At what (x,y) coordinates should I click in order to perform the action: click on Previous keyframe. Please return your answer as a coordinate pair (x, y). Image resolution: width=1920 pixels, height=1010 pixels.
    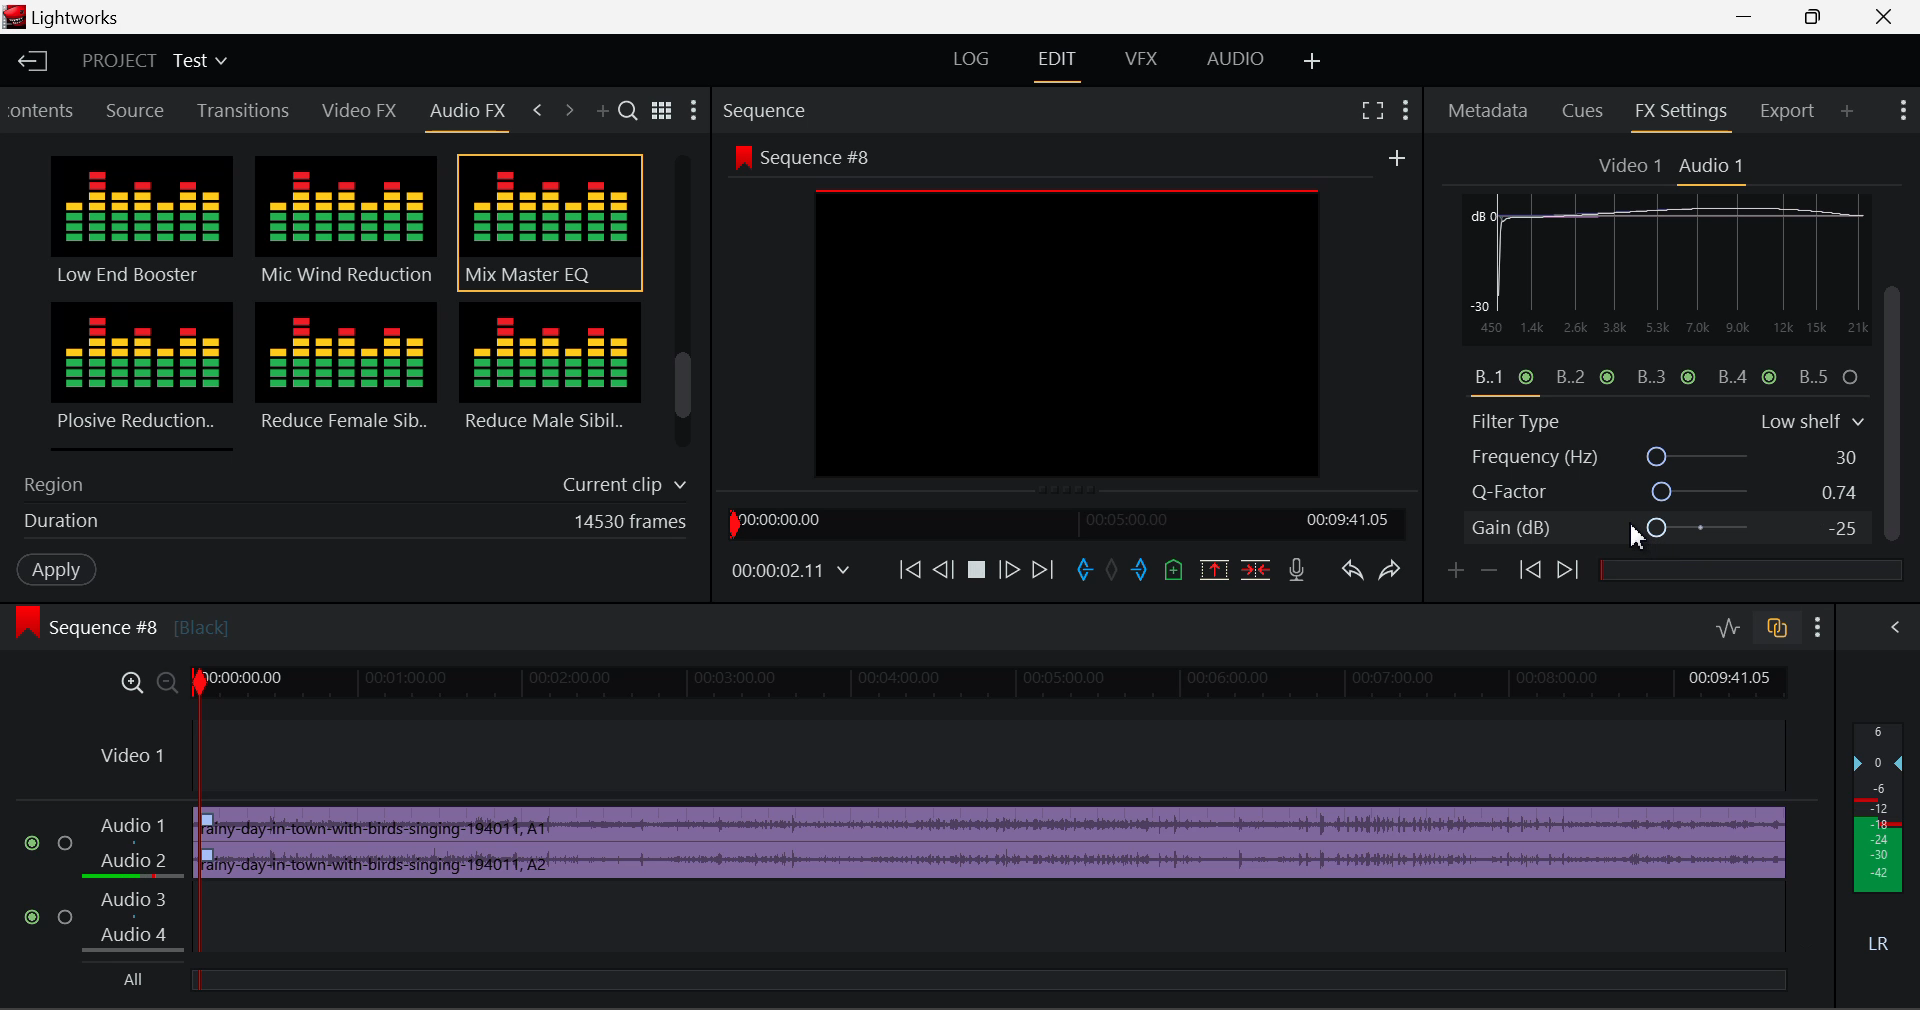
    Looking at the image, I should click on (1534, 571).